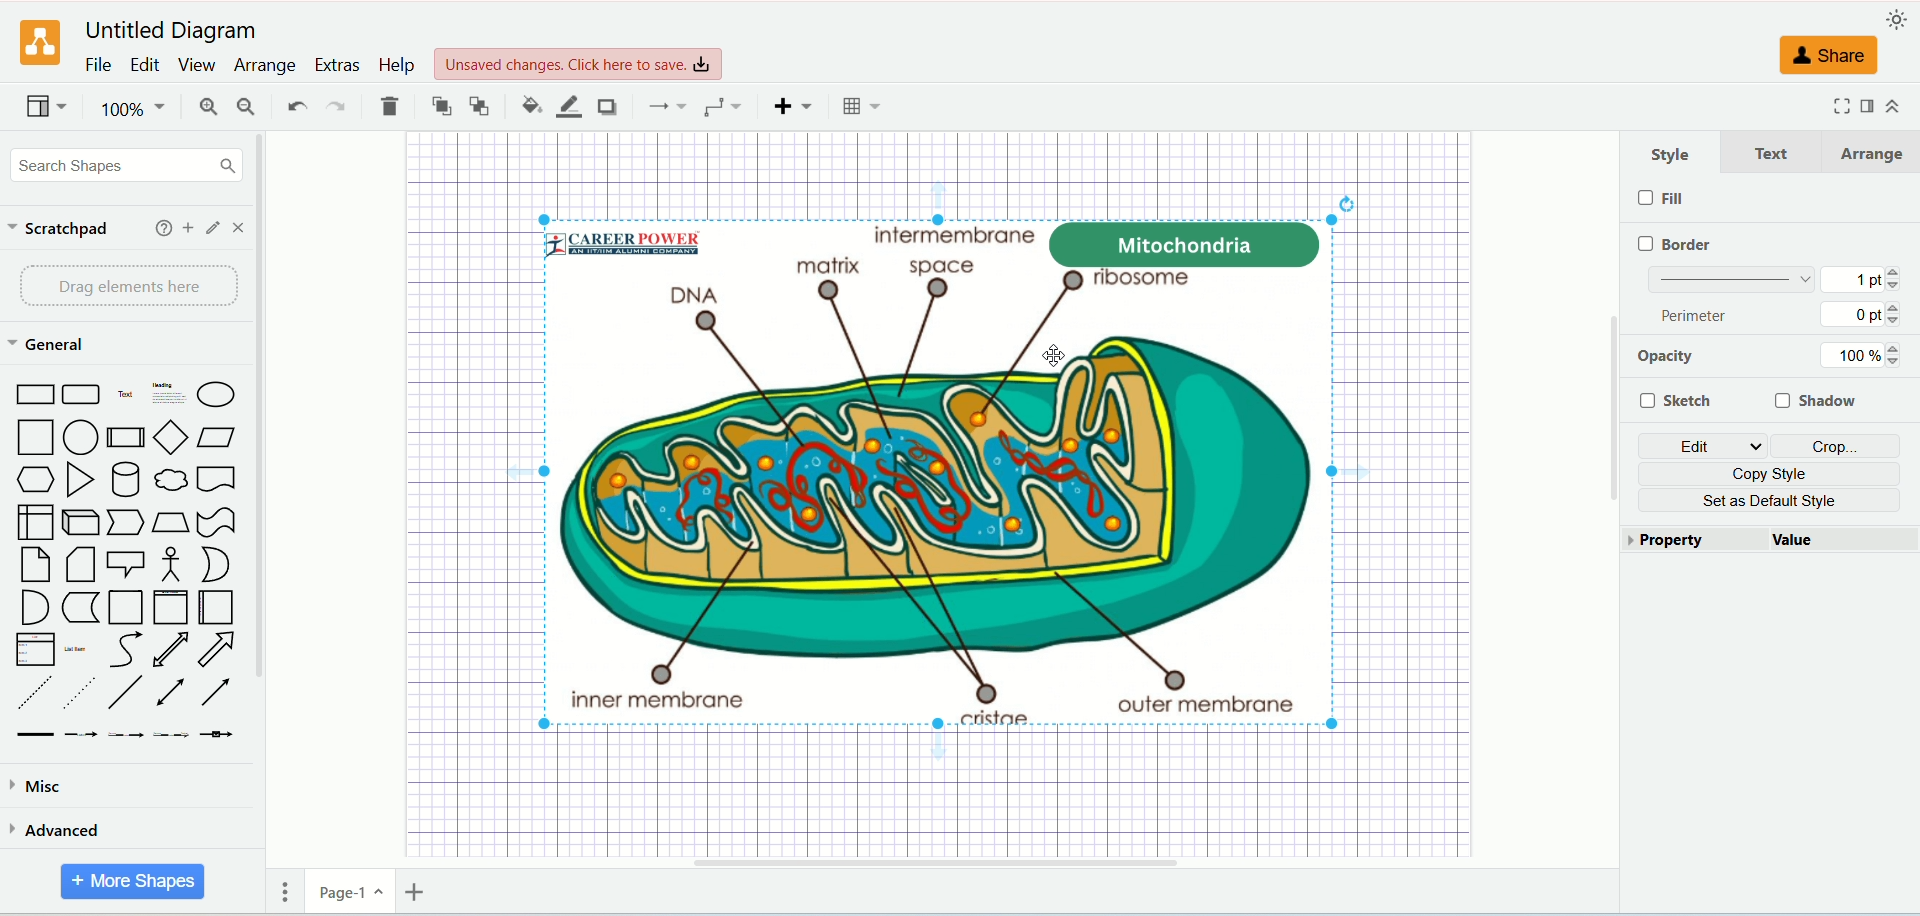 The width and height of the screenshot is (1920, 916). I want to click on Card, so click(35, 565).